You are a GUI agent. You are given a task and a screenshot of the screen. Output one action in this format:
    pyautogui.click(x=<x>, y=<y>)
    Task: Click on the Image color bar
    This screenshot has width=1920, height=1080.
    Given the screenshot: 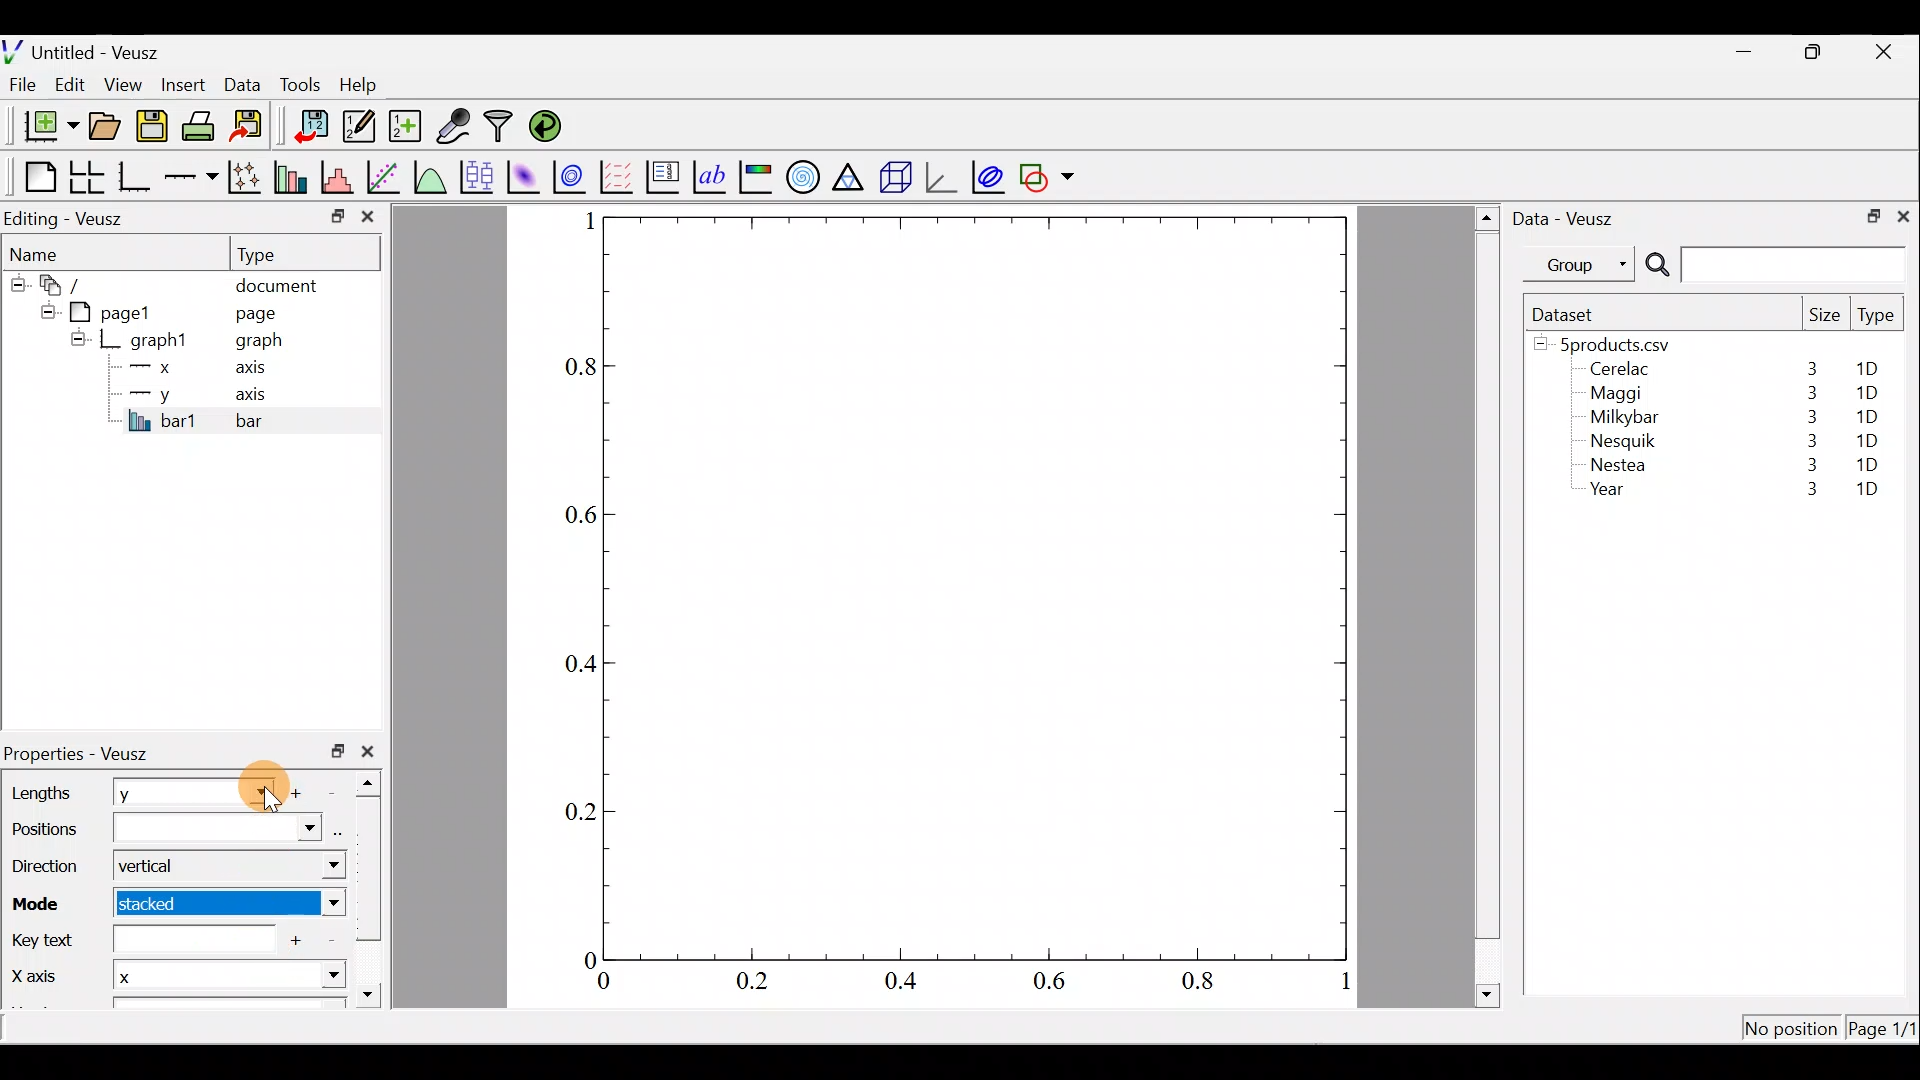 What is the action you would take?
    pyautogui.click(x=757, y=176)
    